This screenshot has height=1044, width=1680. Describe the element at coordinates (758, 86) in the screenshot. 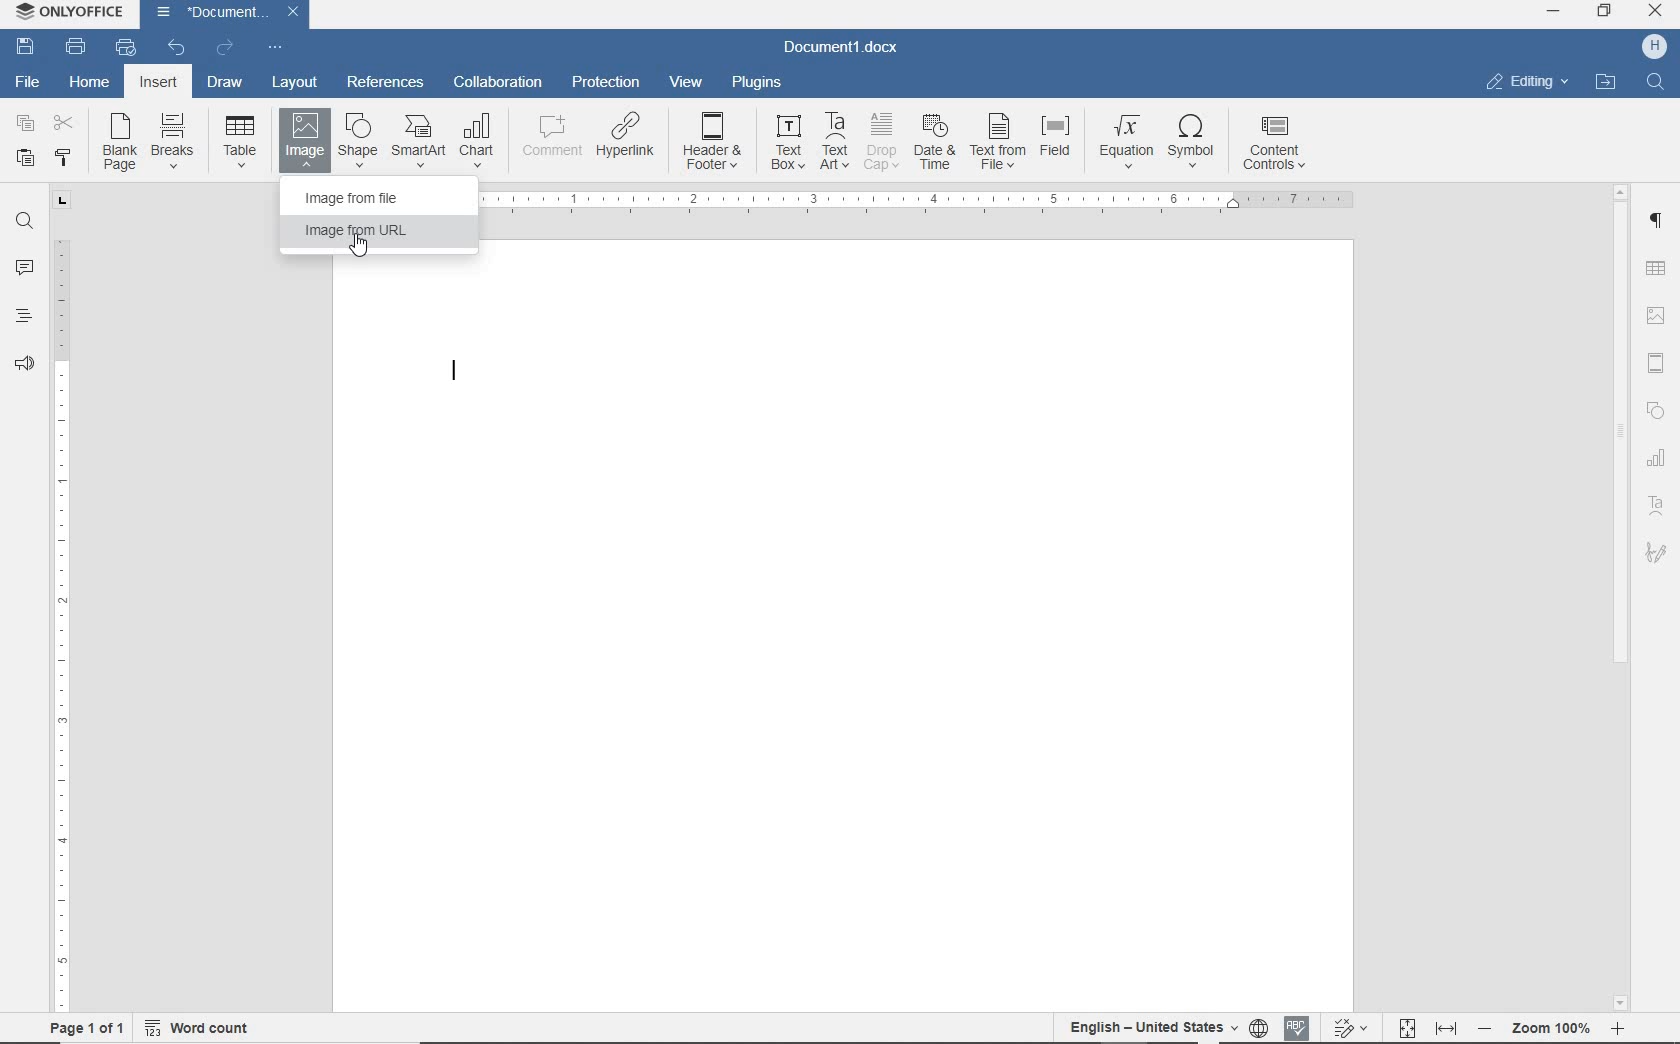

I see `plugins` at that location.